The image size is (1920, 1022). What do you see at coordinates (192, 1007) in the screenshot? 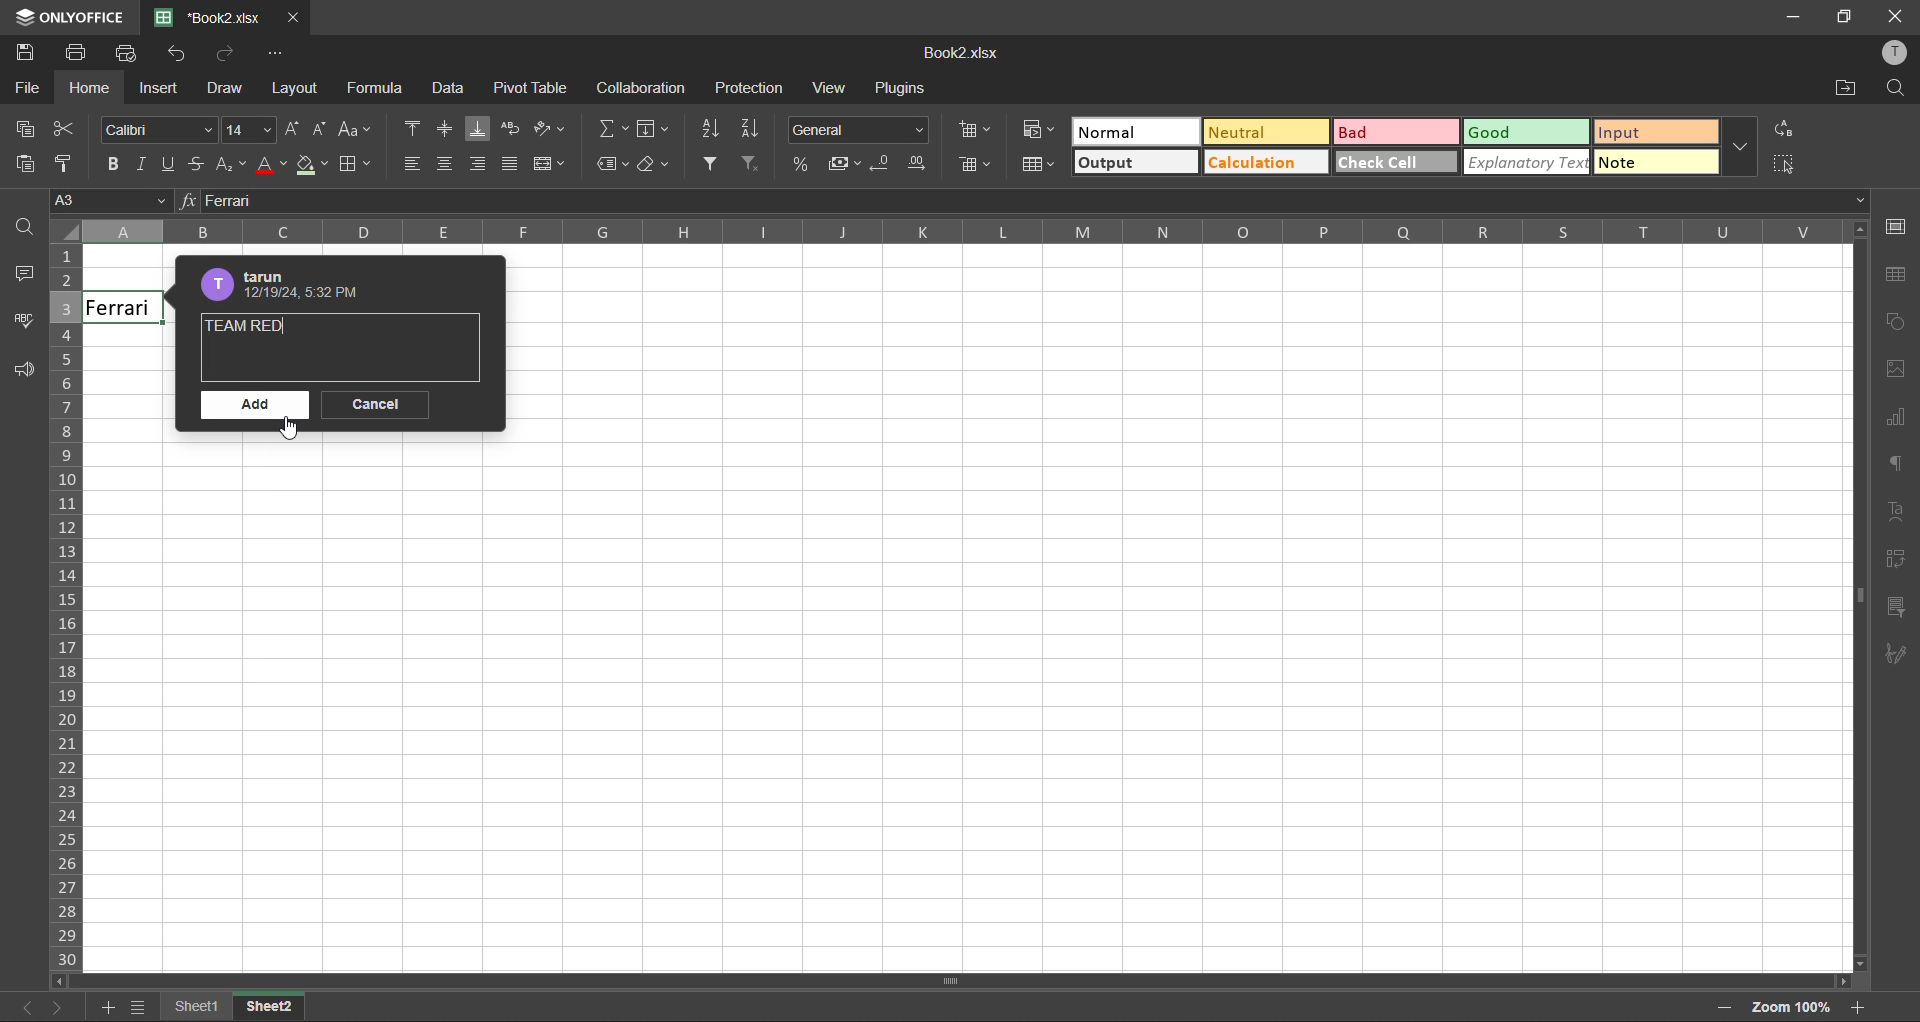
I see `sheet names` at bounding box center [192, 1007].